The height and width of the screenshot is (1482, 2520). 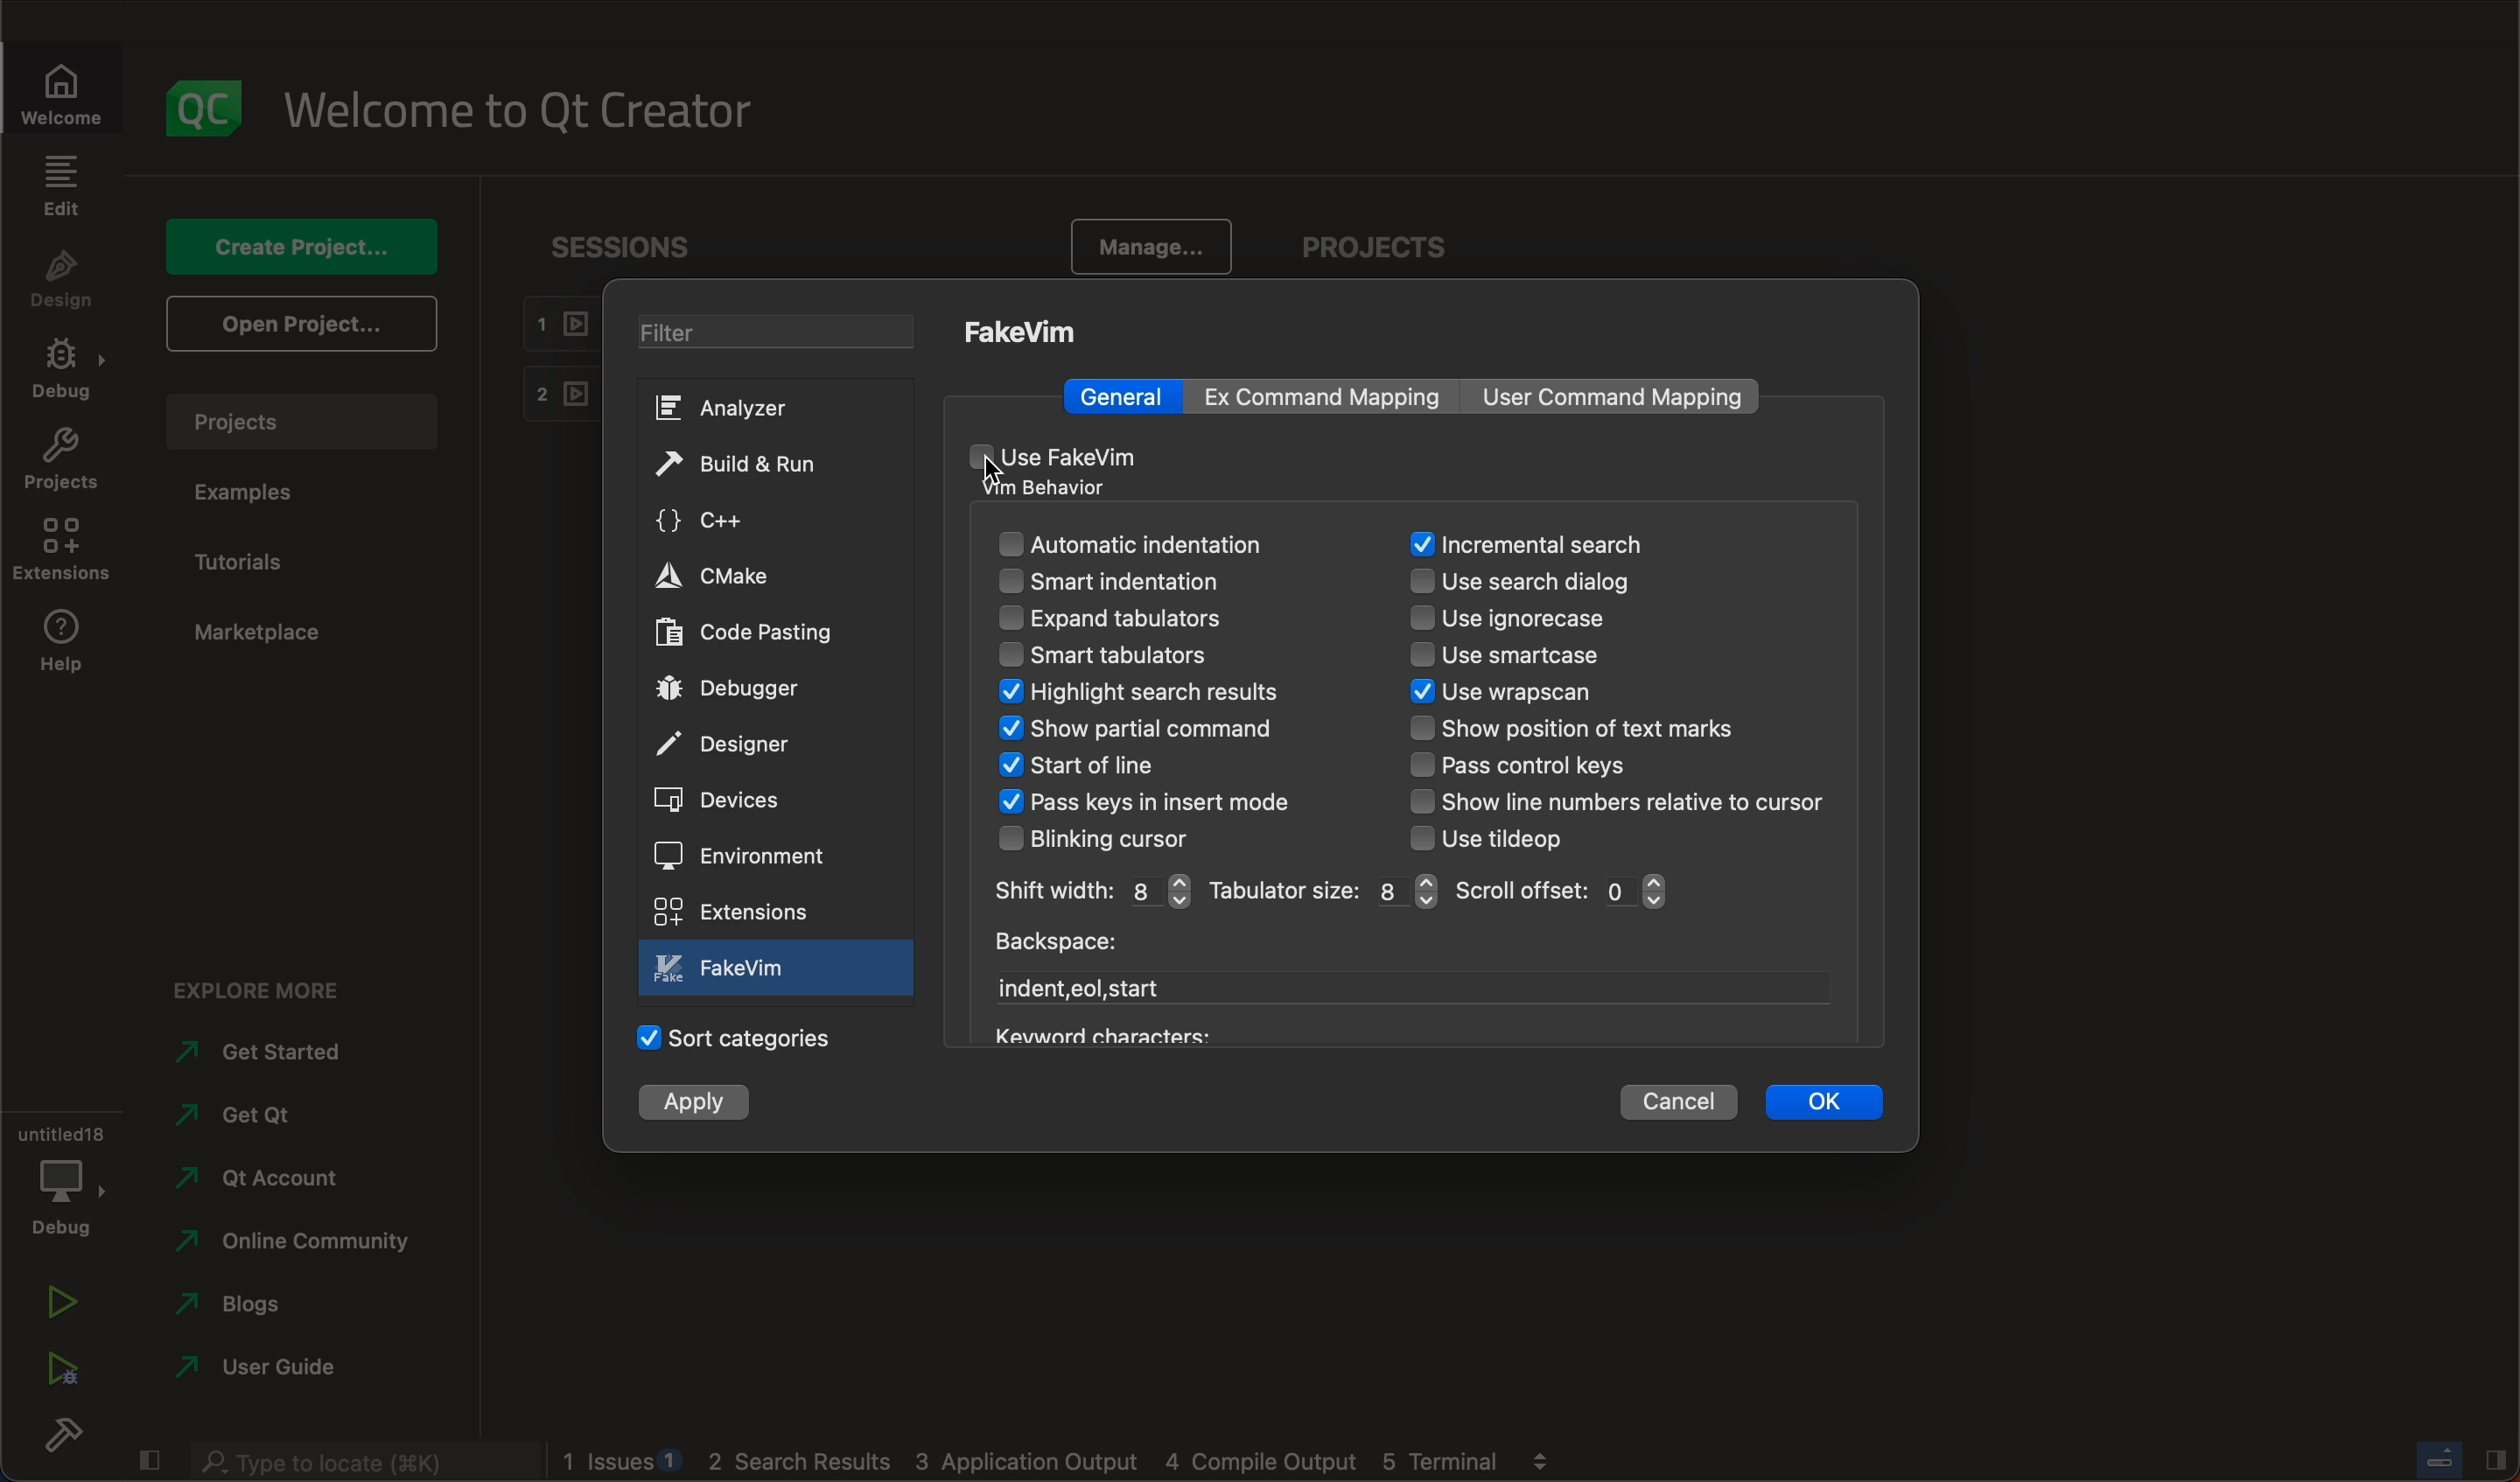 I want to click on edit, so click(x=64, y=186).